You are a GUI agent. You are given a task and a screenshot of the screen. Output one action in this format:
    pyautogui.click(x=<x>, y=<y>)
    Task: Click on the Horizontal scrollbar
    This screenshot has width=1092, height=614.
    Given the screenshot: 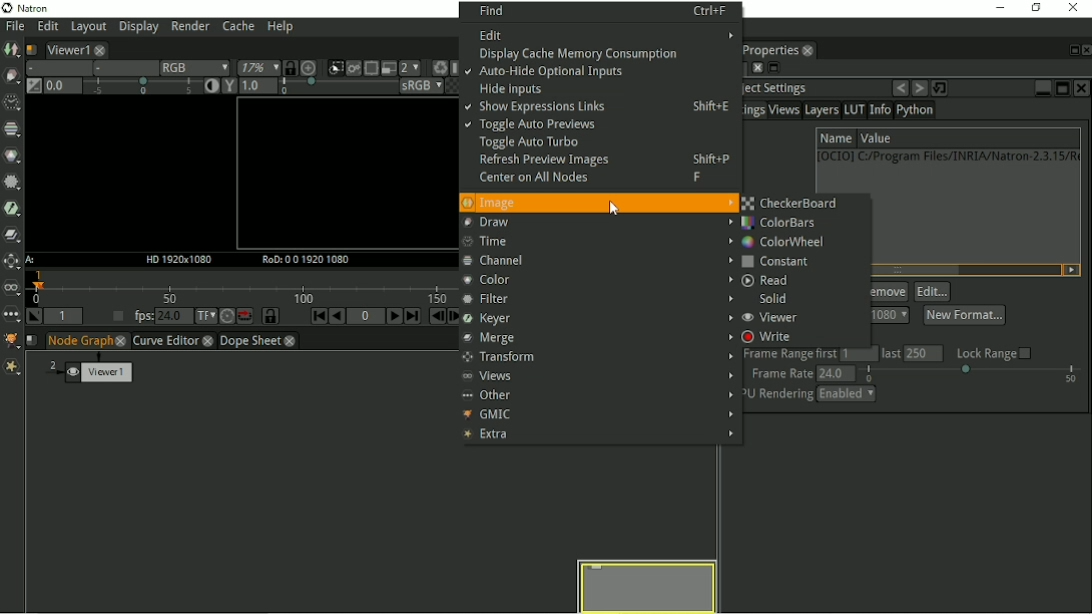 What is the action you would take?
    pyautogui.click(x=913, y=270)
    